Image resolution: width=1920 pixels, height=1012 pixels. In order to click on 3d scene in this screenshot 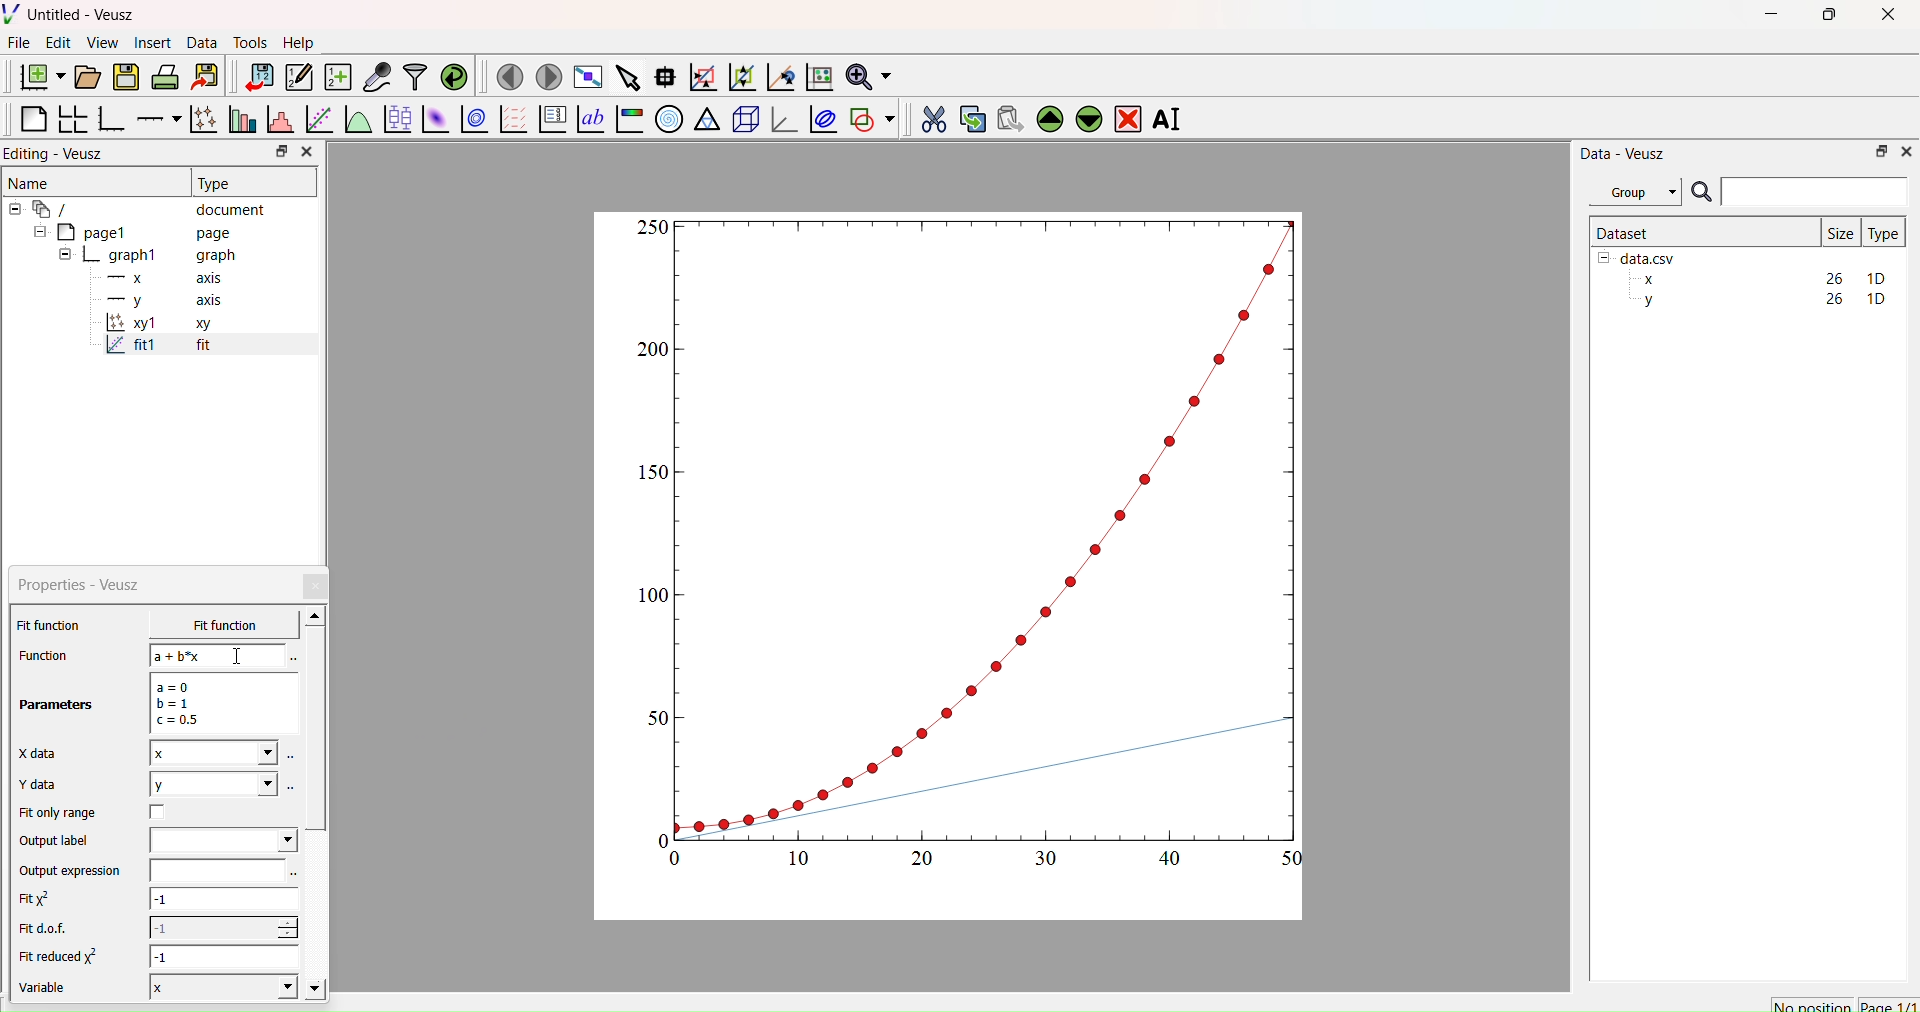, I will do `click(743, 116)`.